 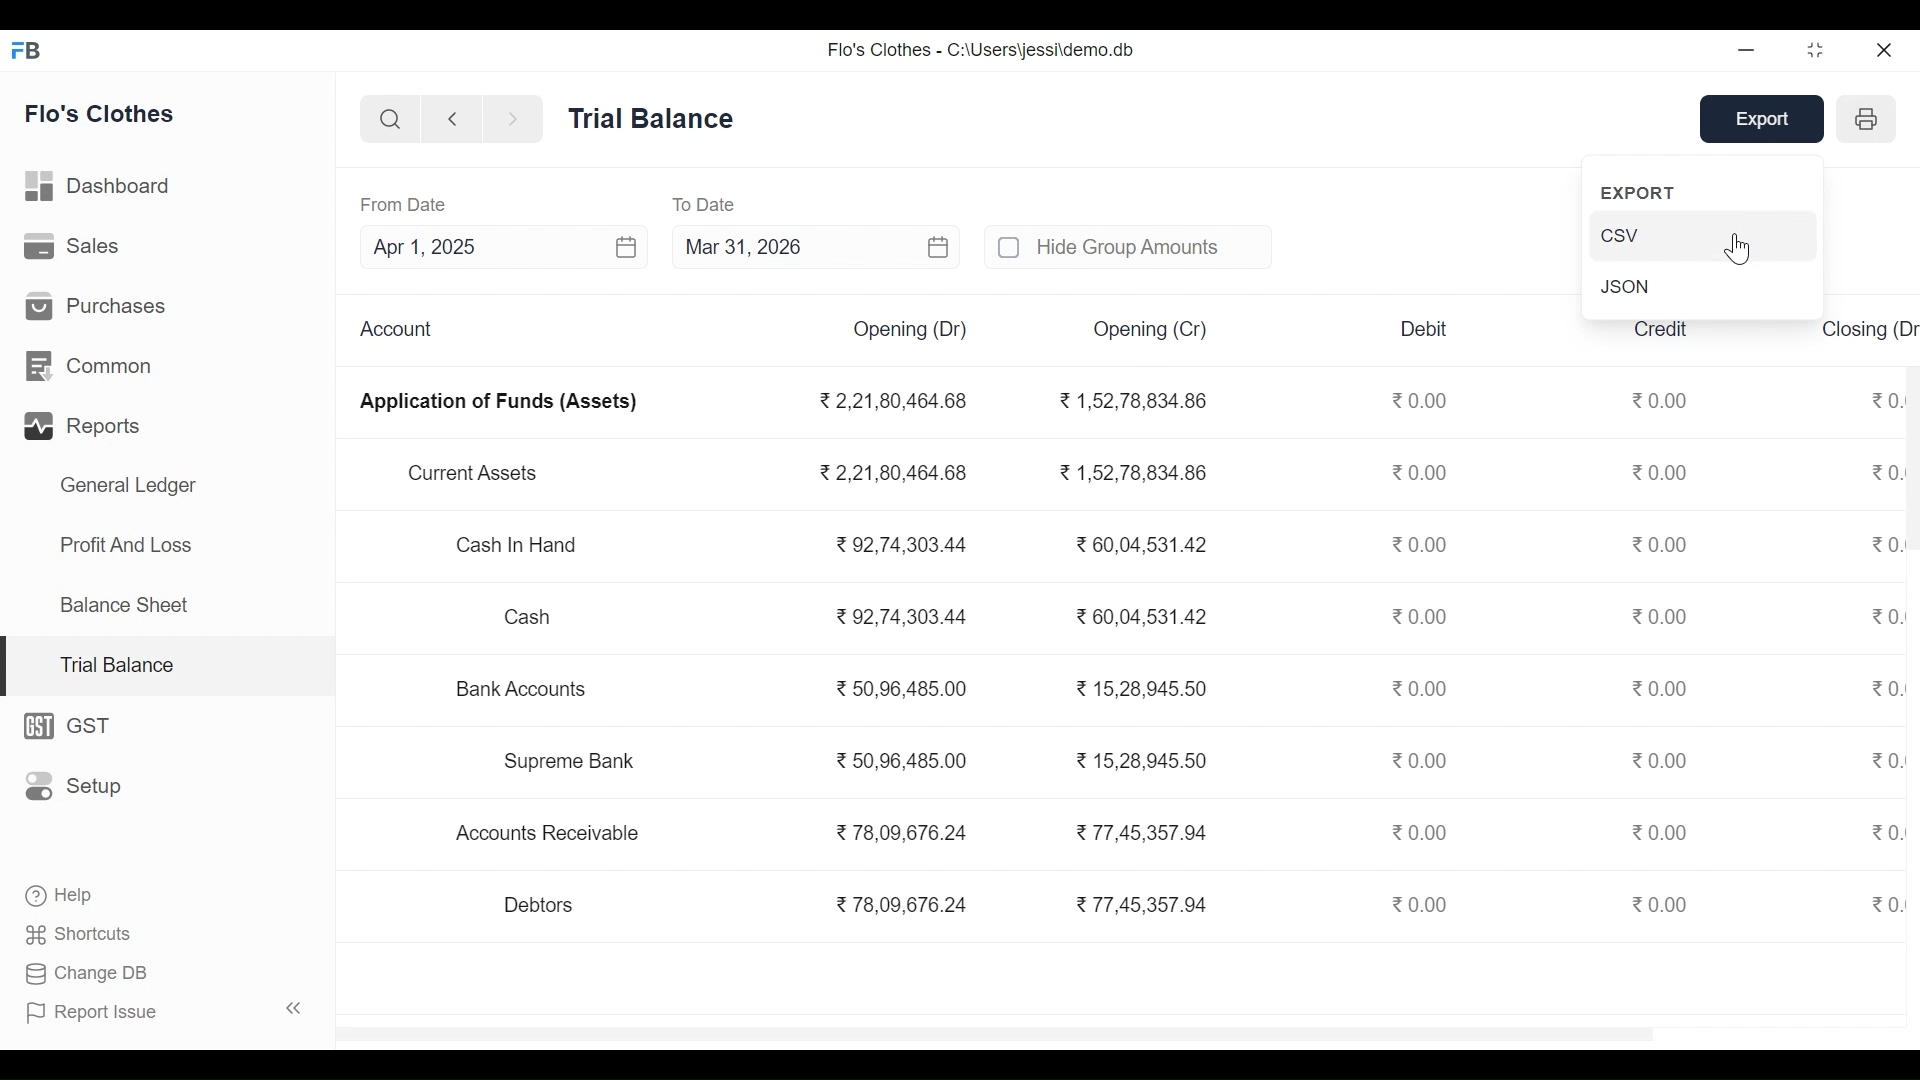 I want to click on Opening (Dr), so click(x=909, y=330).